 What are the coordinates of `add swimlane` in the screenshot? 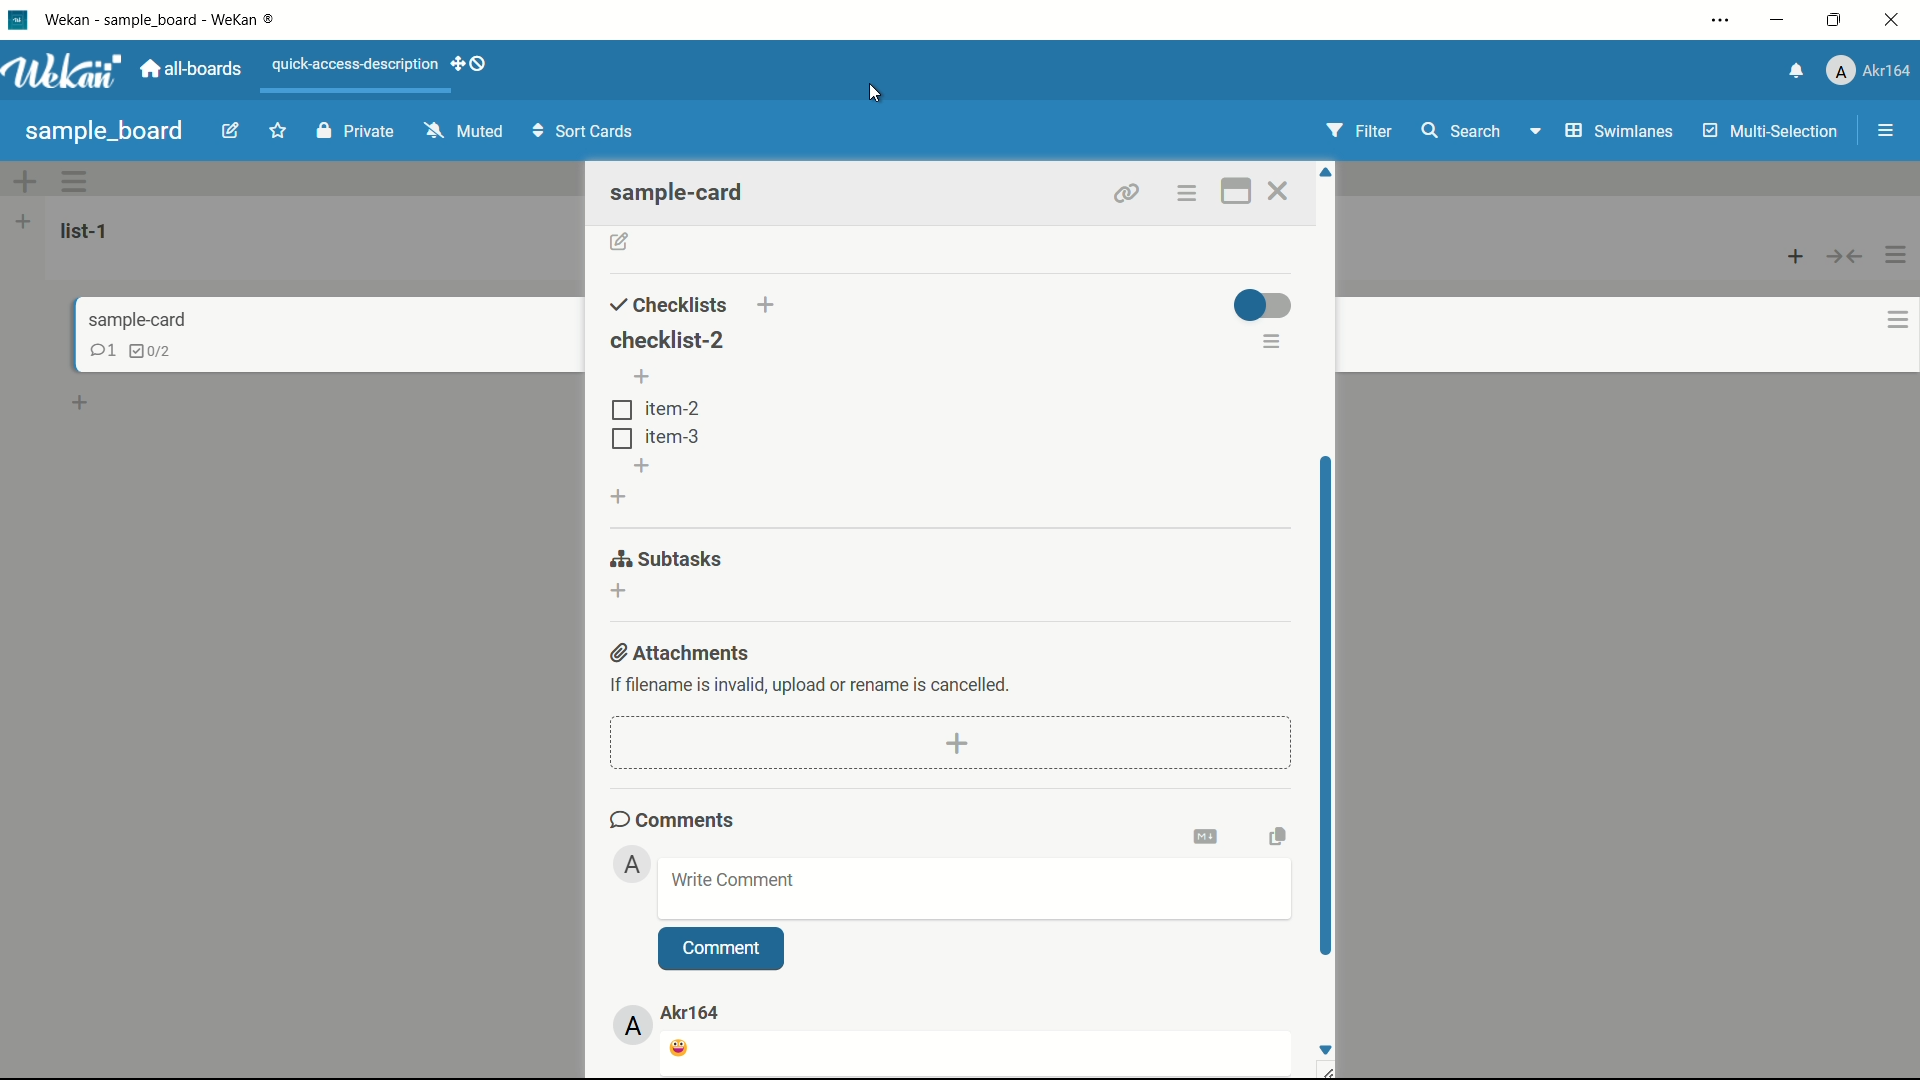 It's located at (26, 181).